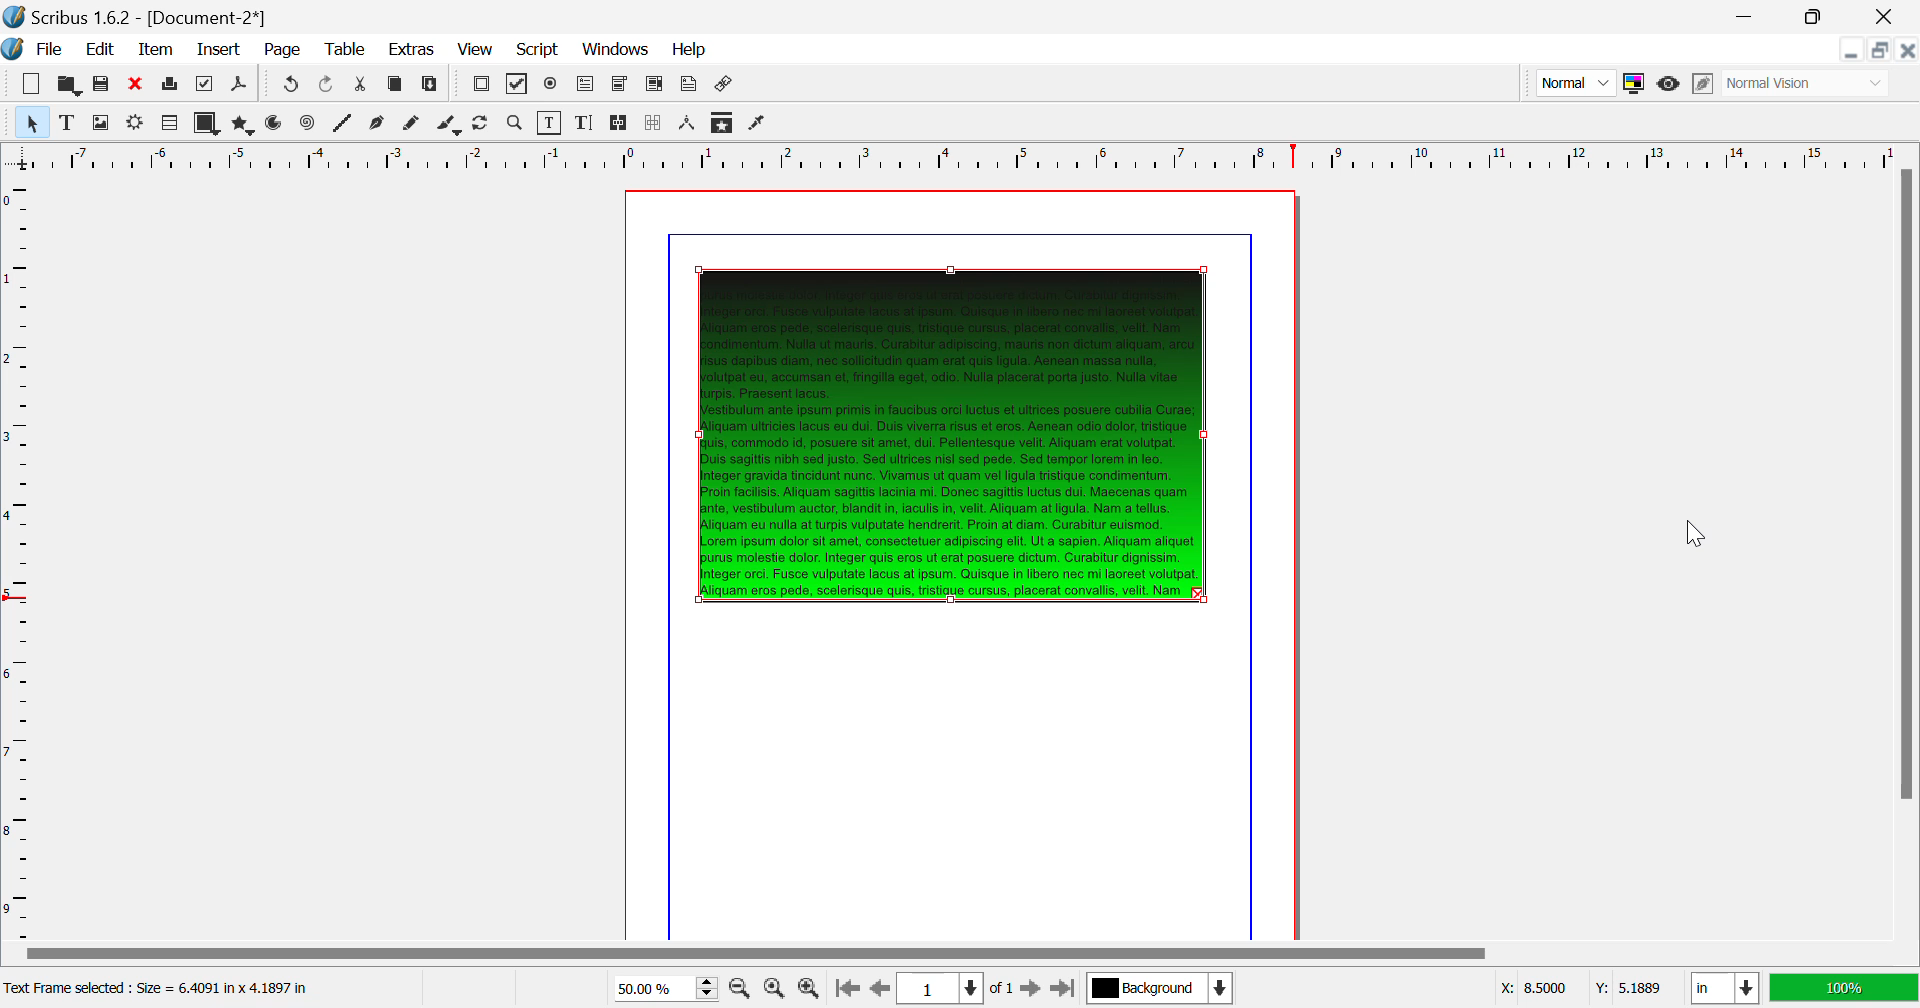 The image size is (1920, 1008). Describe the element at coordinates (161, 989) in the screenshot. I see `Text Frame selected: Size = 6.4091 in x 4.1897 in` at that location.